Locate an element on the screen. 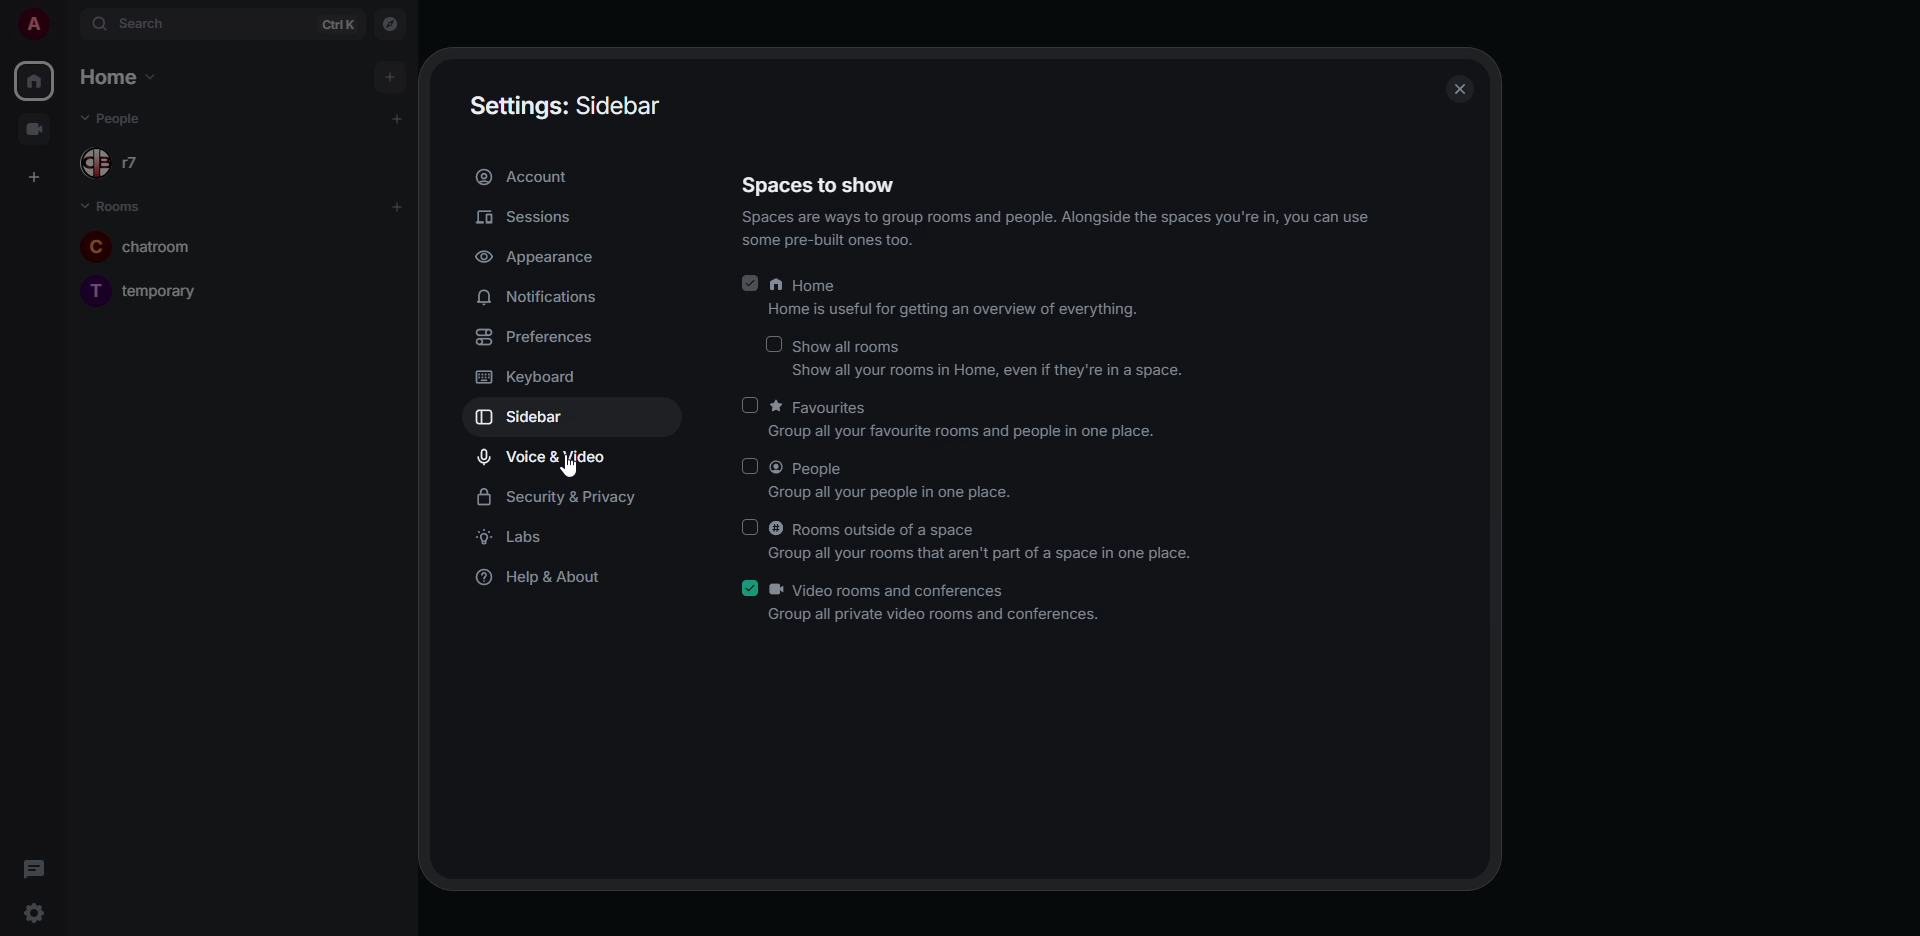 This screenshot has width=1920, height=936. voice & video is located at coordinates (546, 457).